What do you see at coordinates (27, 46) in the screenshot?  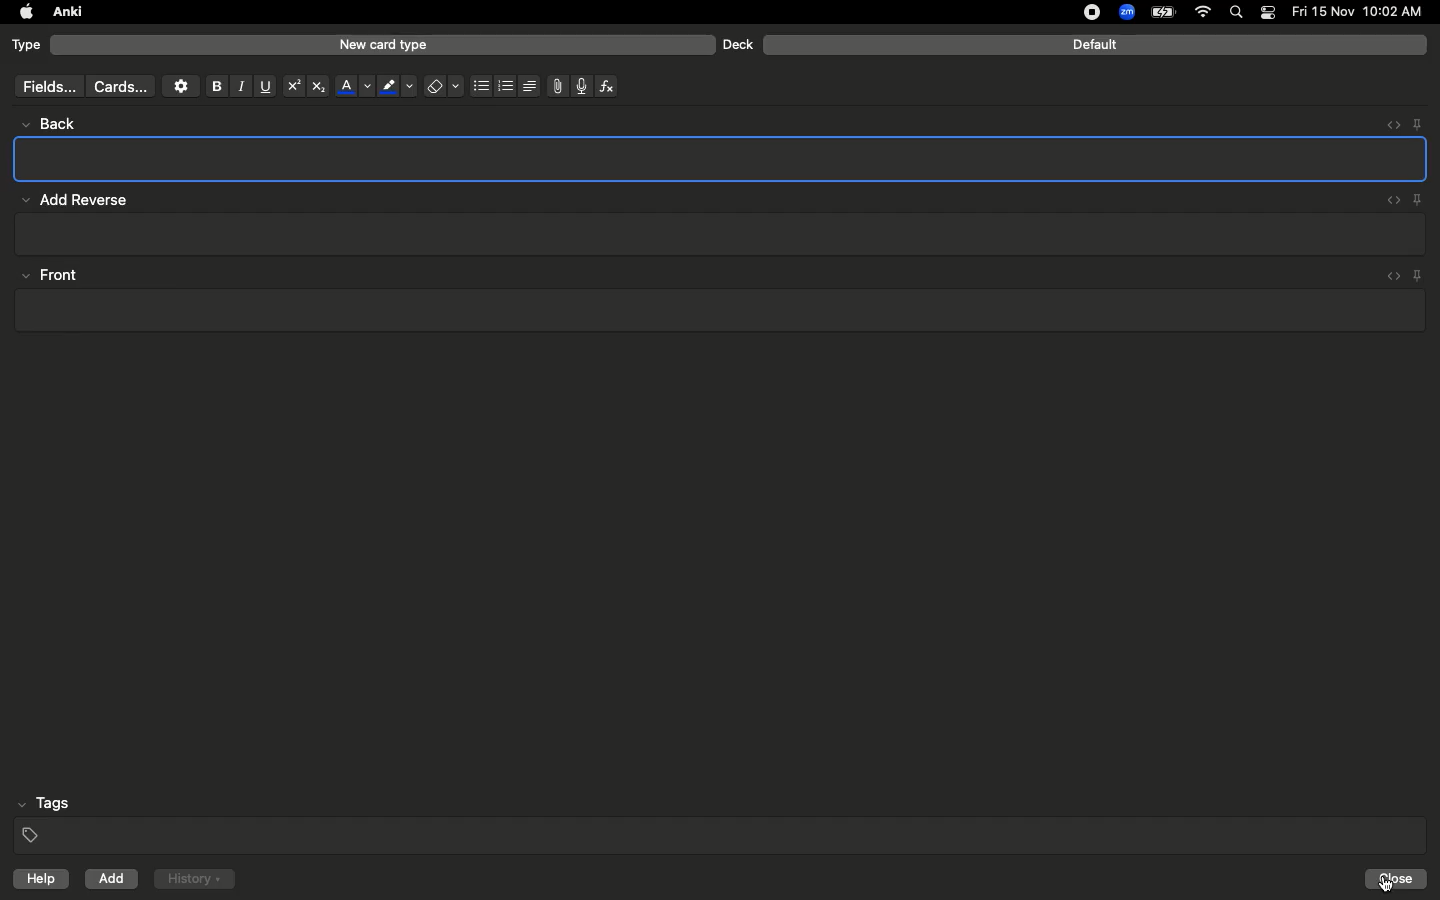 I see `Type` at bounding box center [27, 46].